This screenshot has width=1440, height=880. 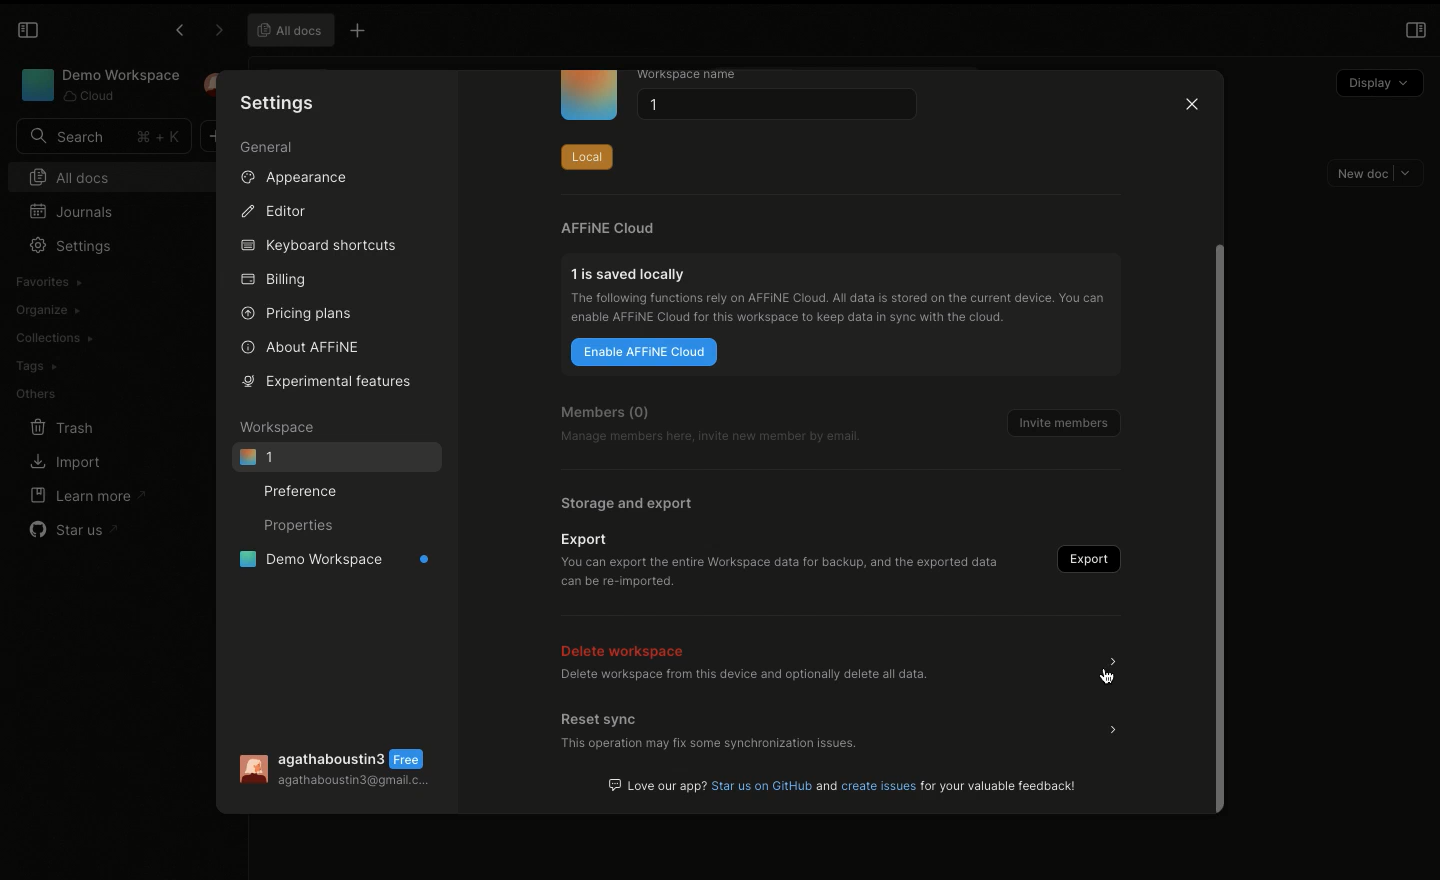 What do you see at coordinates (317, 246) in the screenshot?
I see `Keyboard shortcuts` at bounding box center [317, 246].